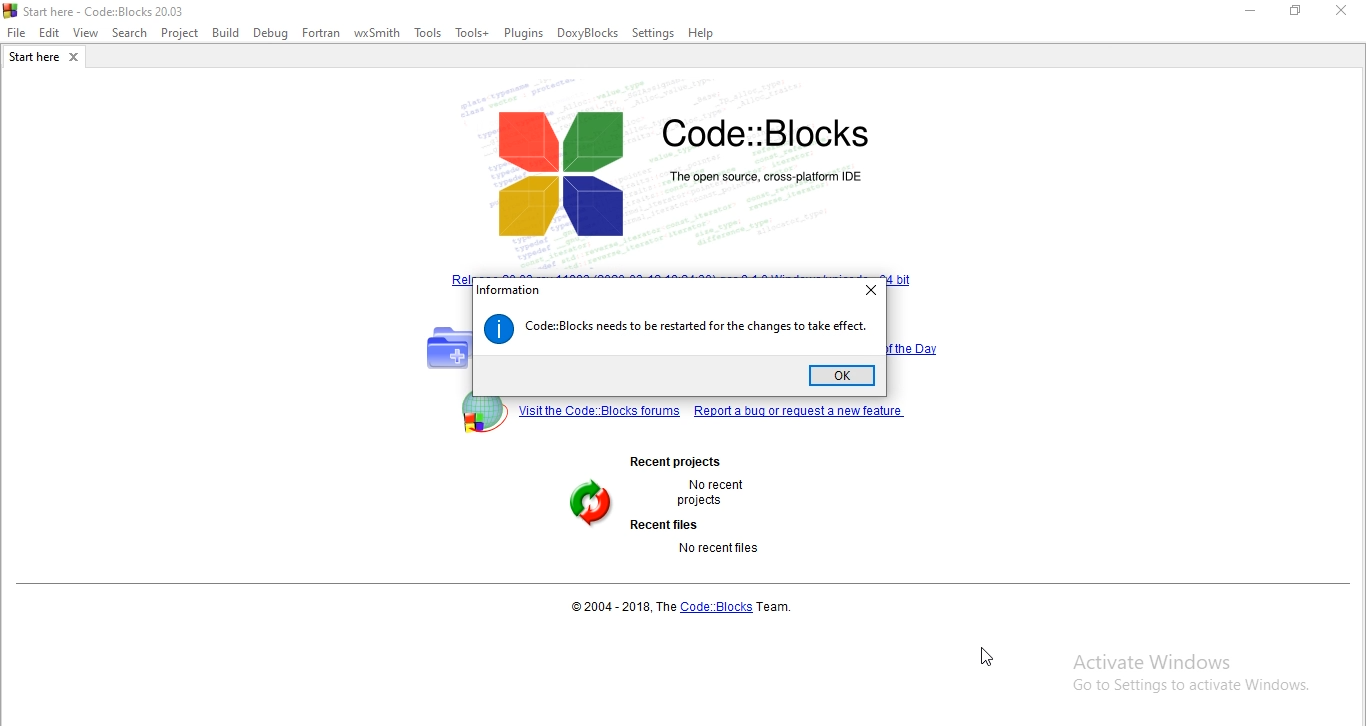 The image size is (1366, 726). Describe the element at coordinates (703, 35) in the screenshot. I see `Help` at that location.